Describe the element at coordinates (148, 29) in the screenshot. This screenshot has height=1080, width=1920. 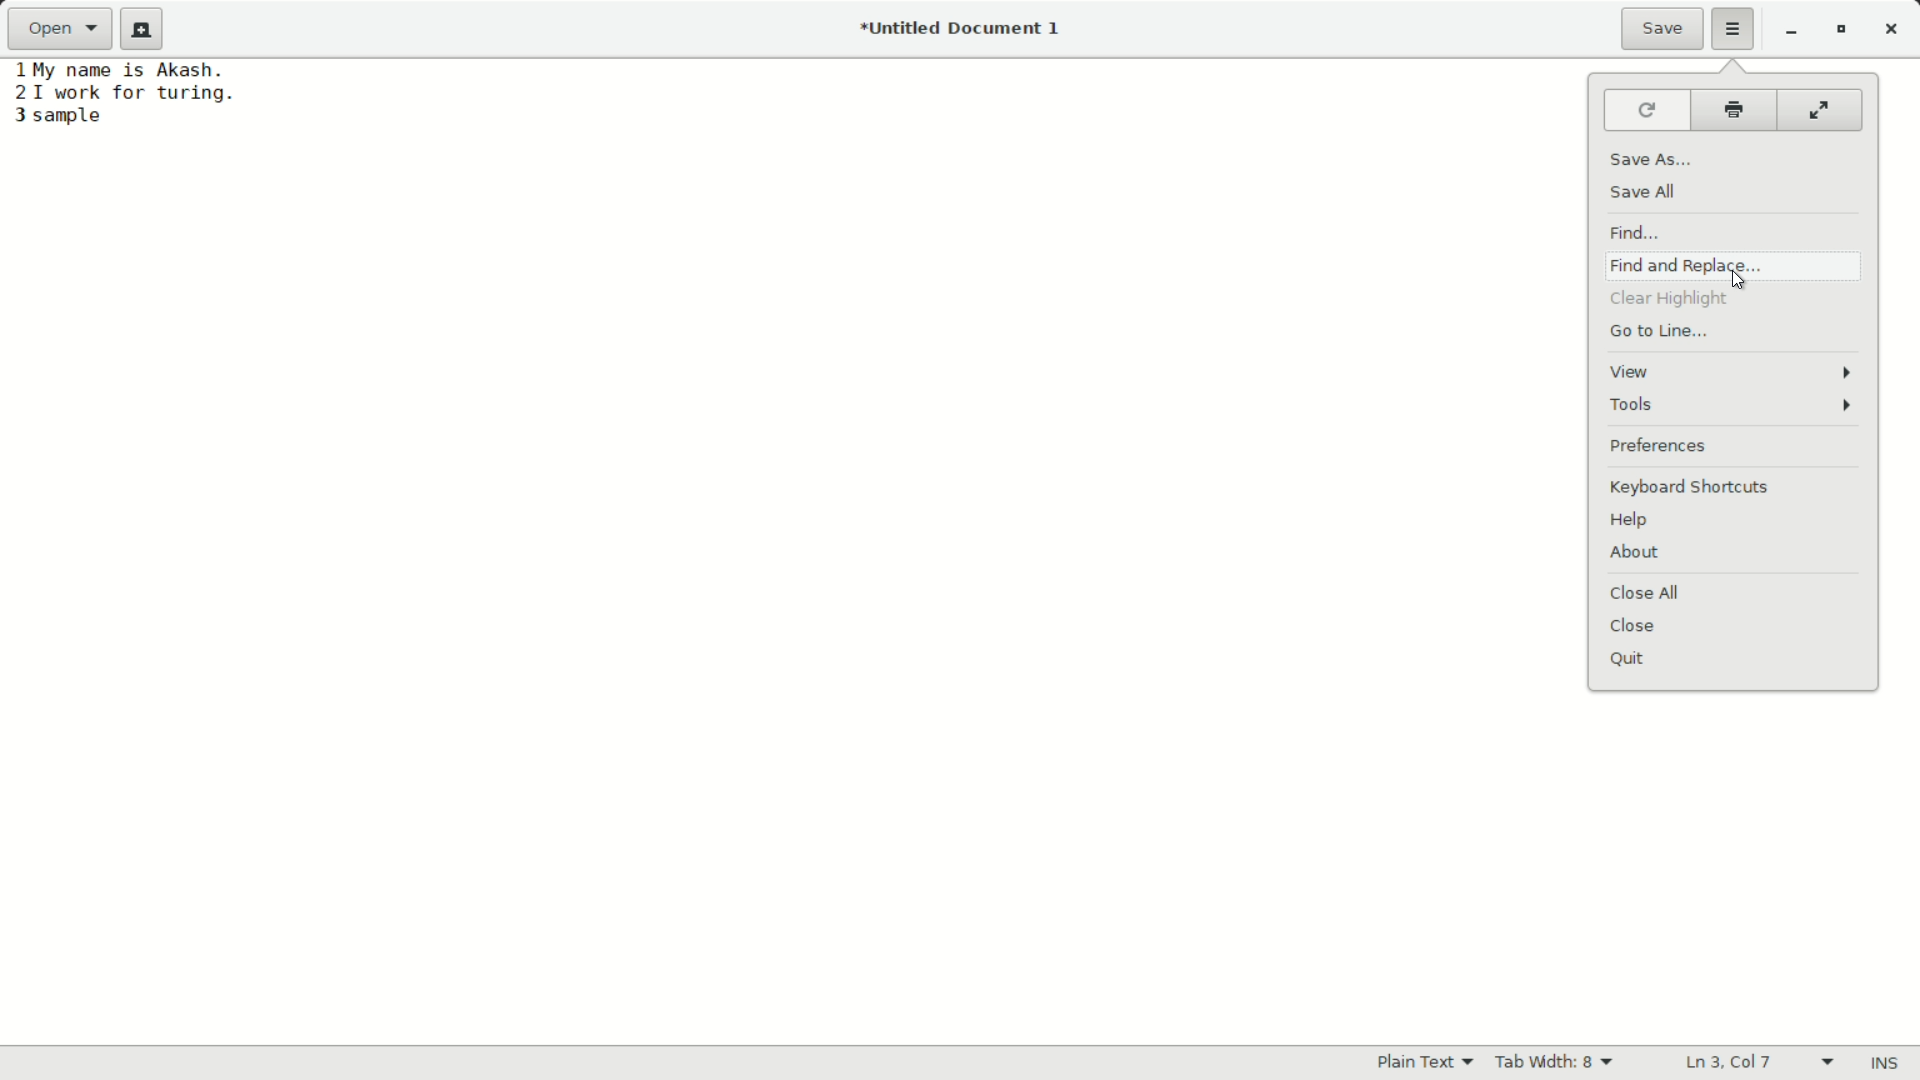
I see `new document` at that location.